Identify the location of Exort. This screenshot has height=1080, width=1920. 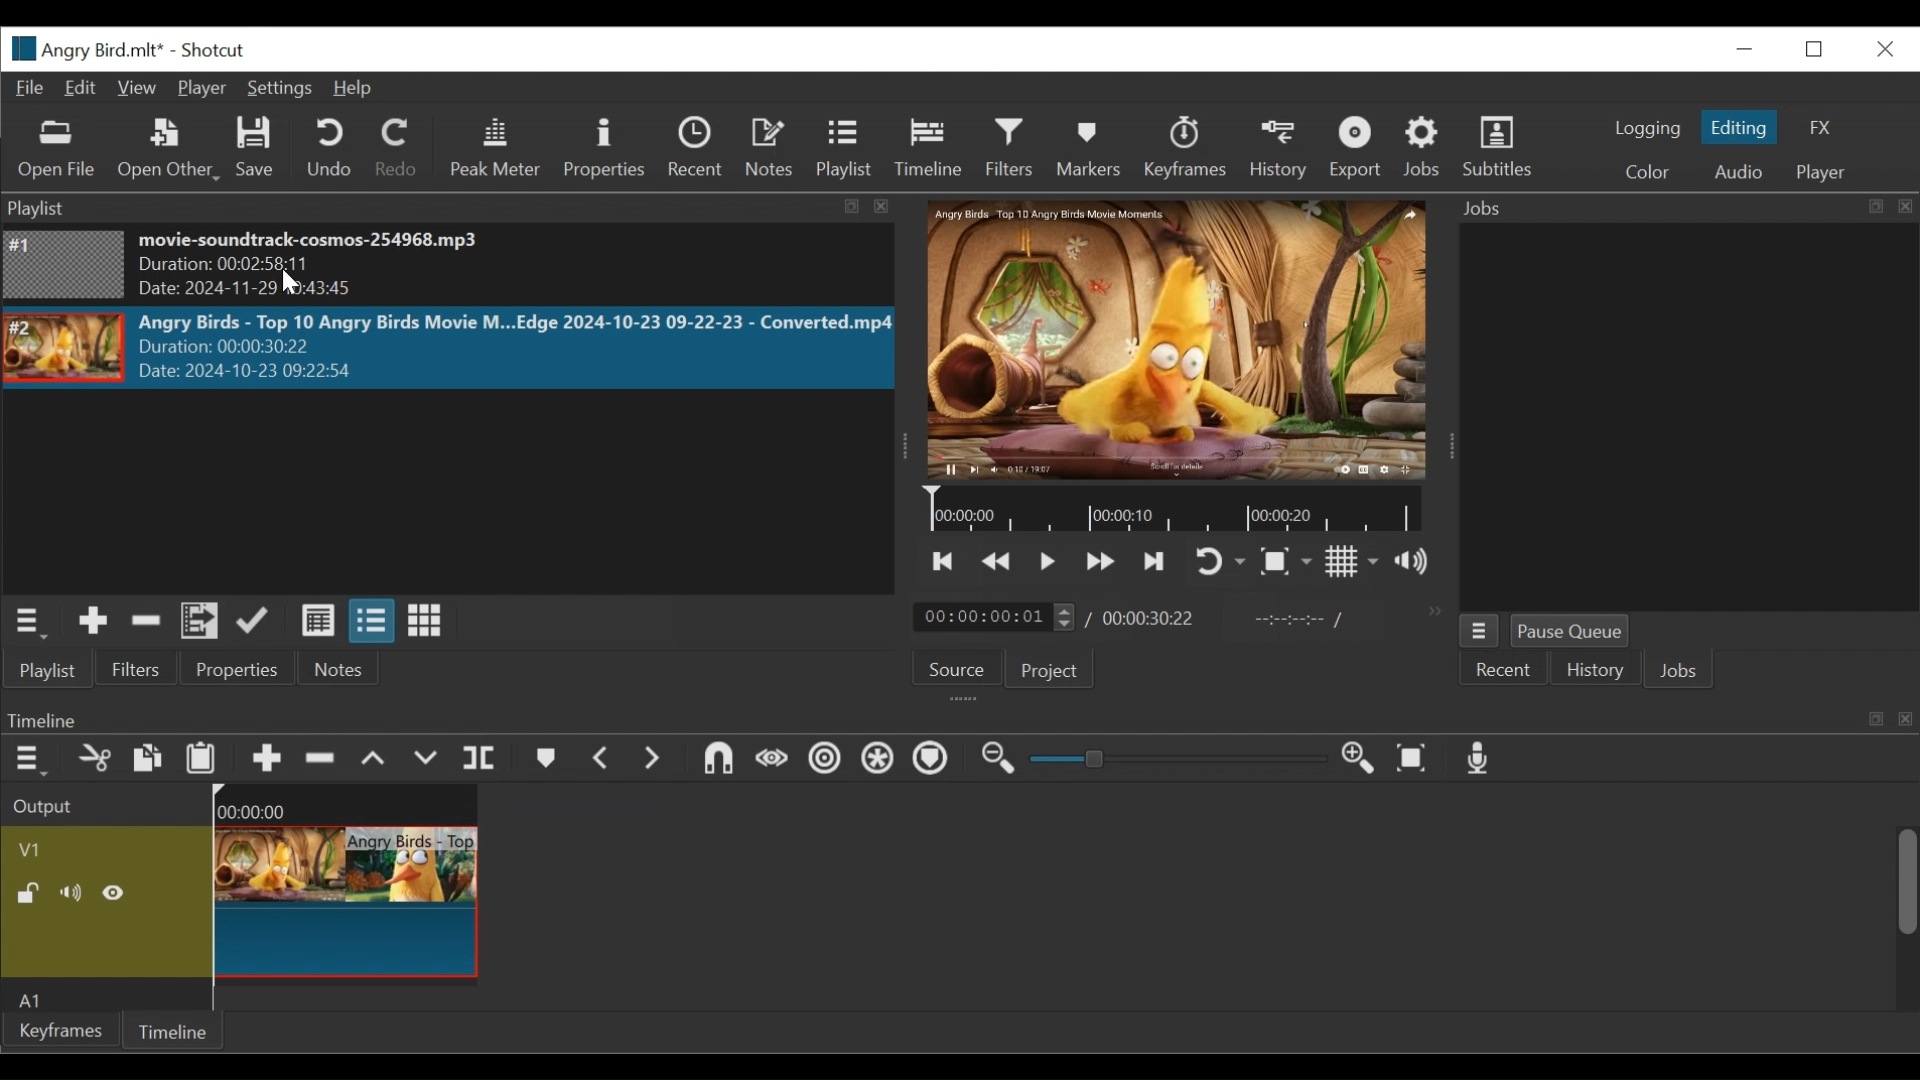
(1358, 149).